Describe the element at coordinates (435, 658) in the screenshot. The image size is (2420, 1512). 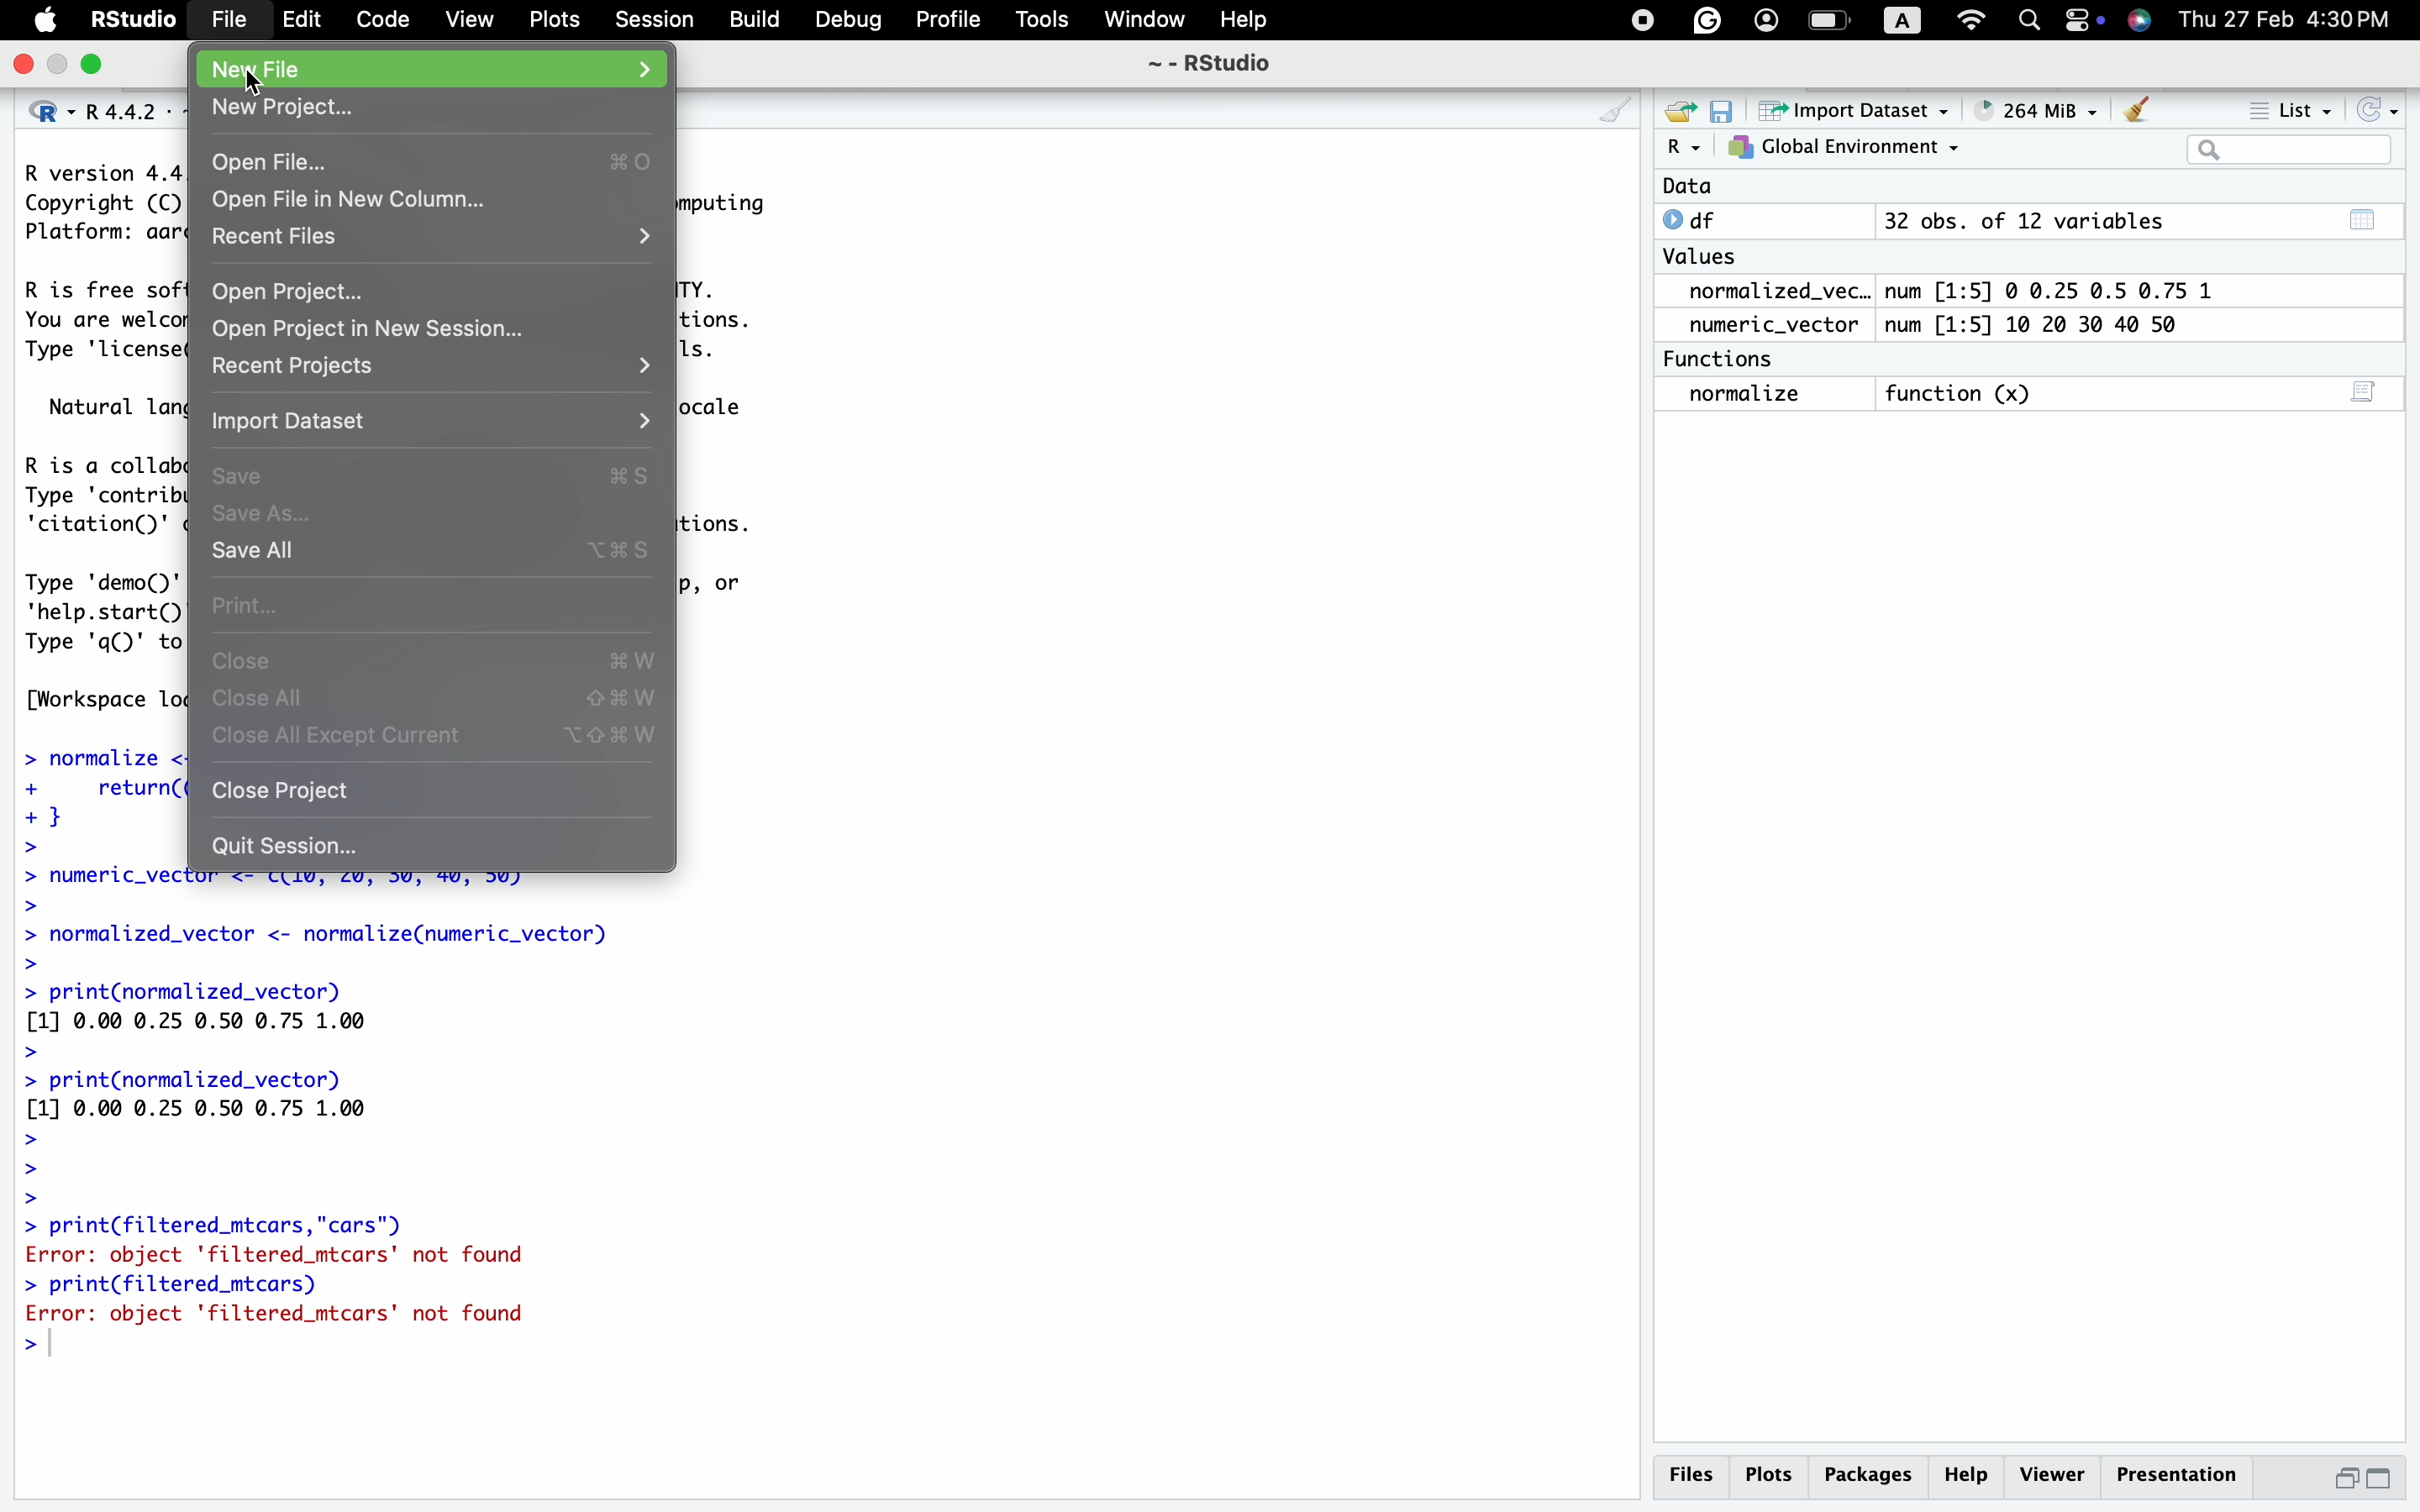
I see `close` at that location.